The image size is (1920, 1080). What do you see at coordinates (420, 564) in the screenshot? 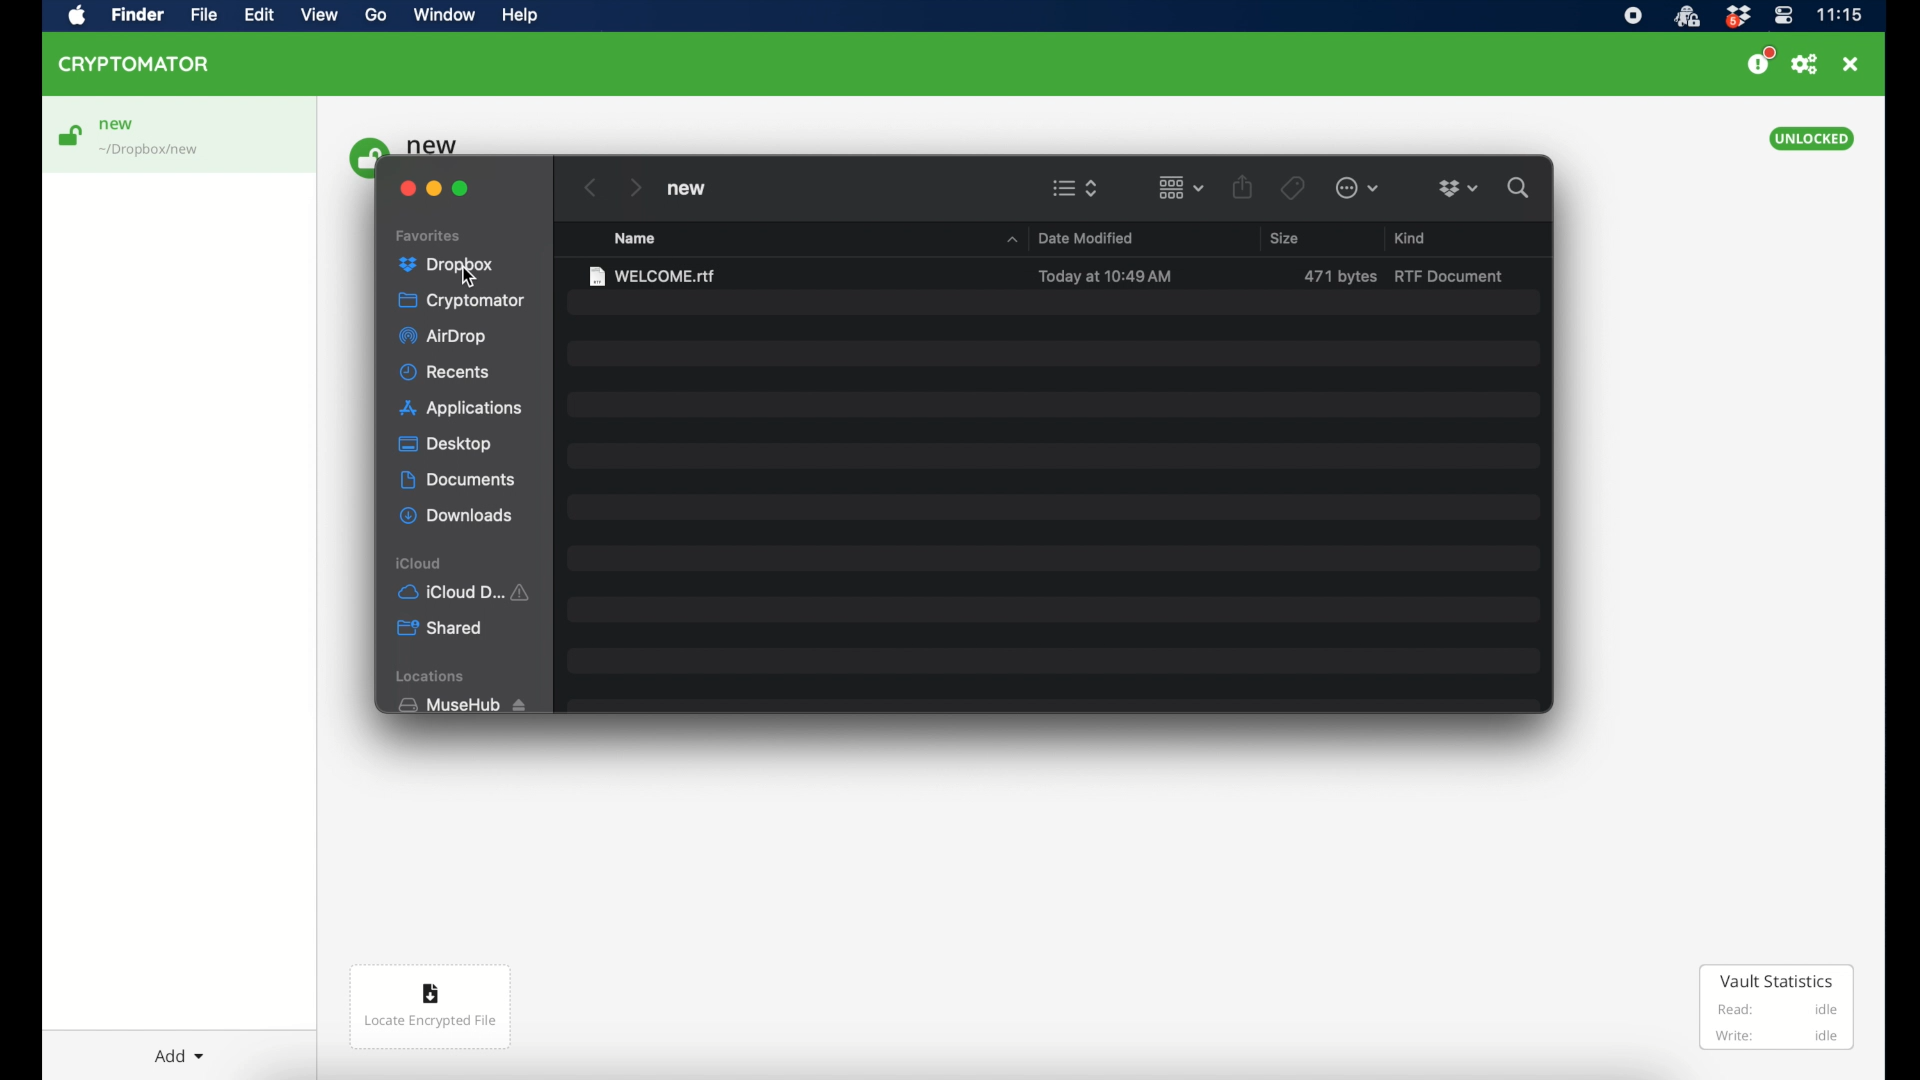
I see `iCloud` at bounding box center [420, 564].